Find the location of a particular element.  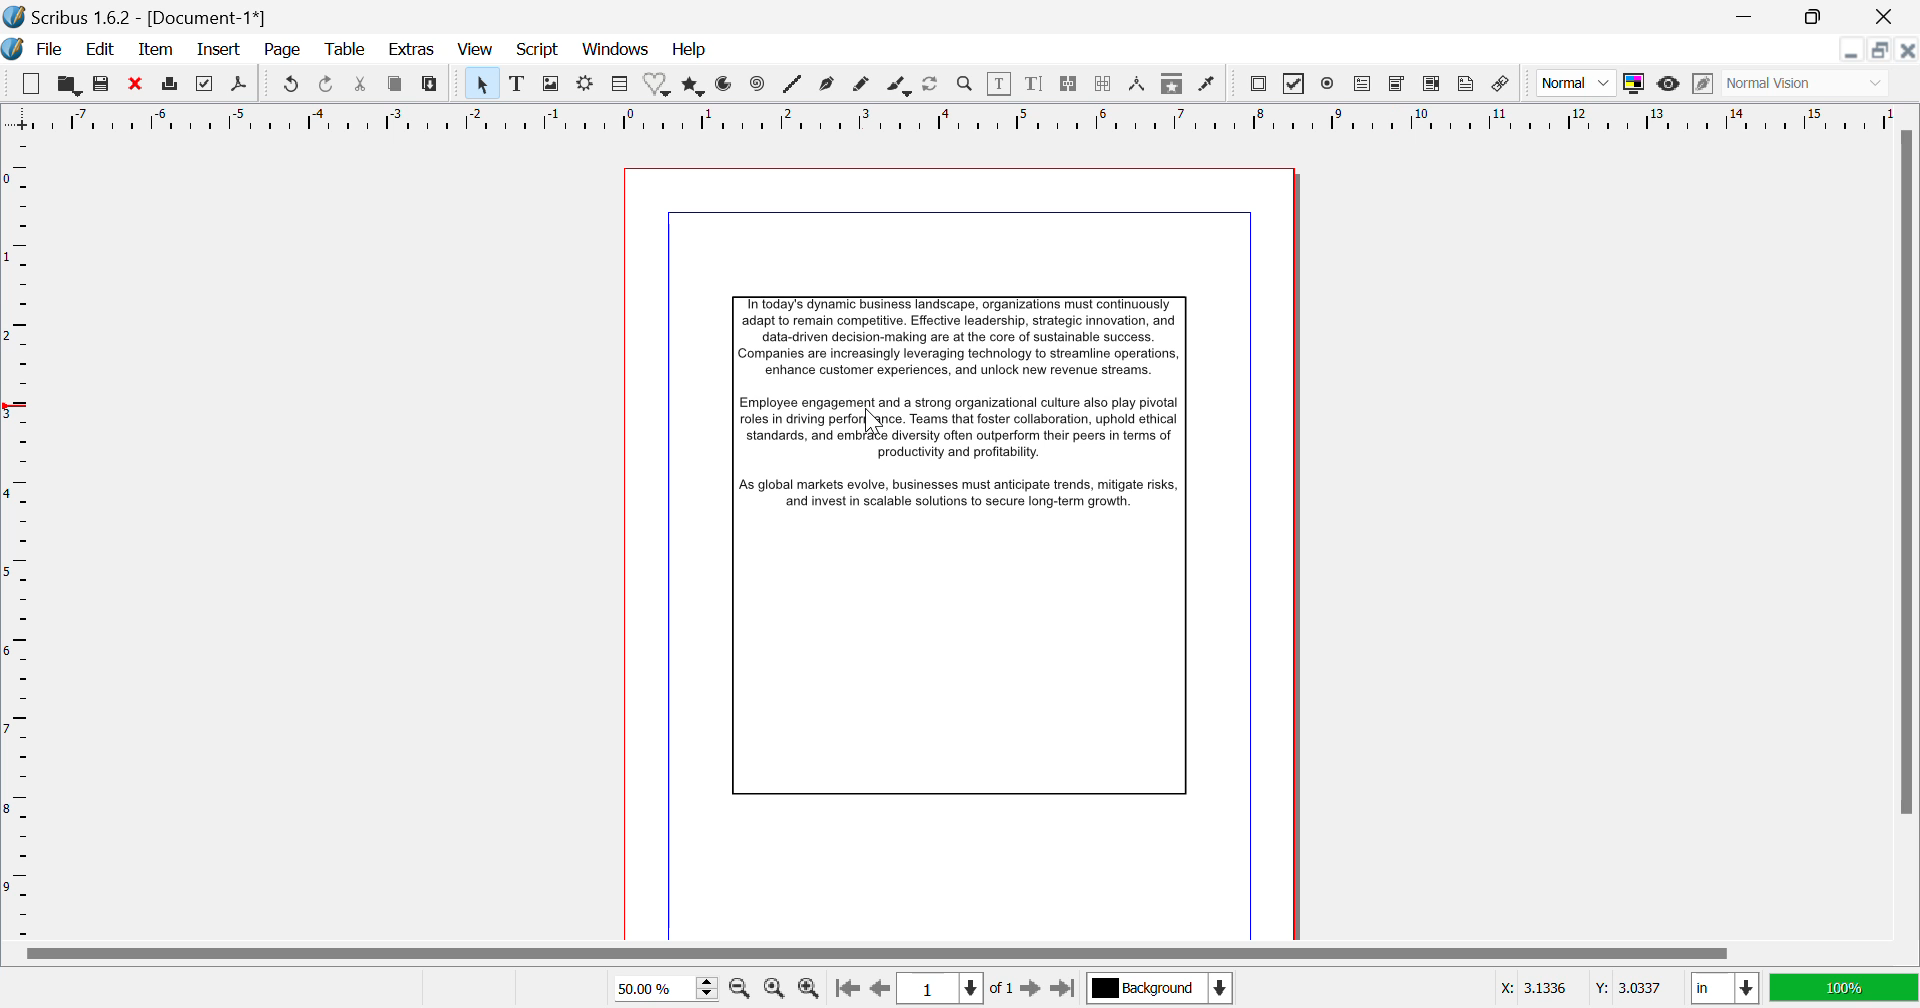

Paste is located at coordinates (431, 84).